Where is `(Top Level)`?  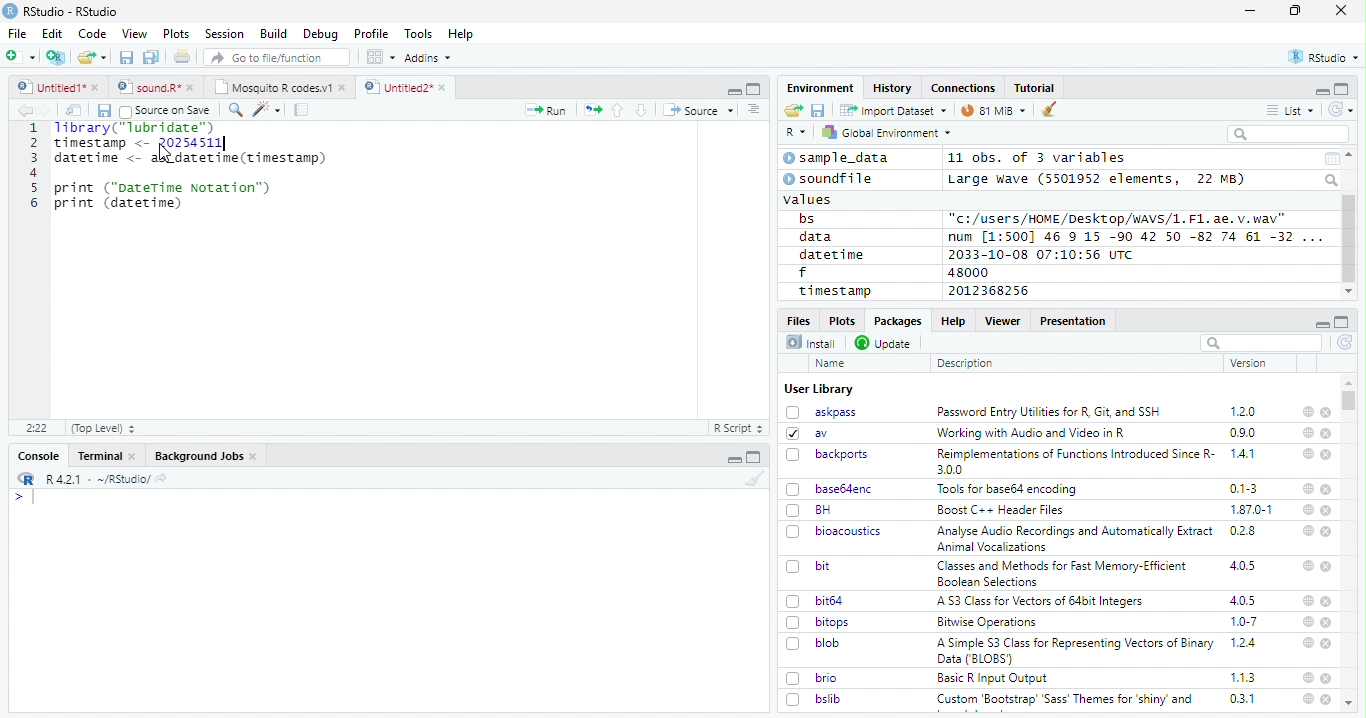 (Top Level) is located at coordinates (102, 428).